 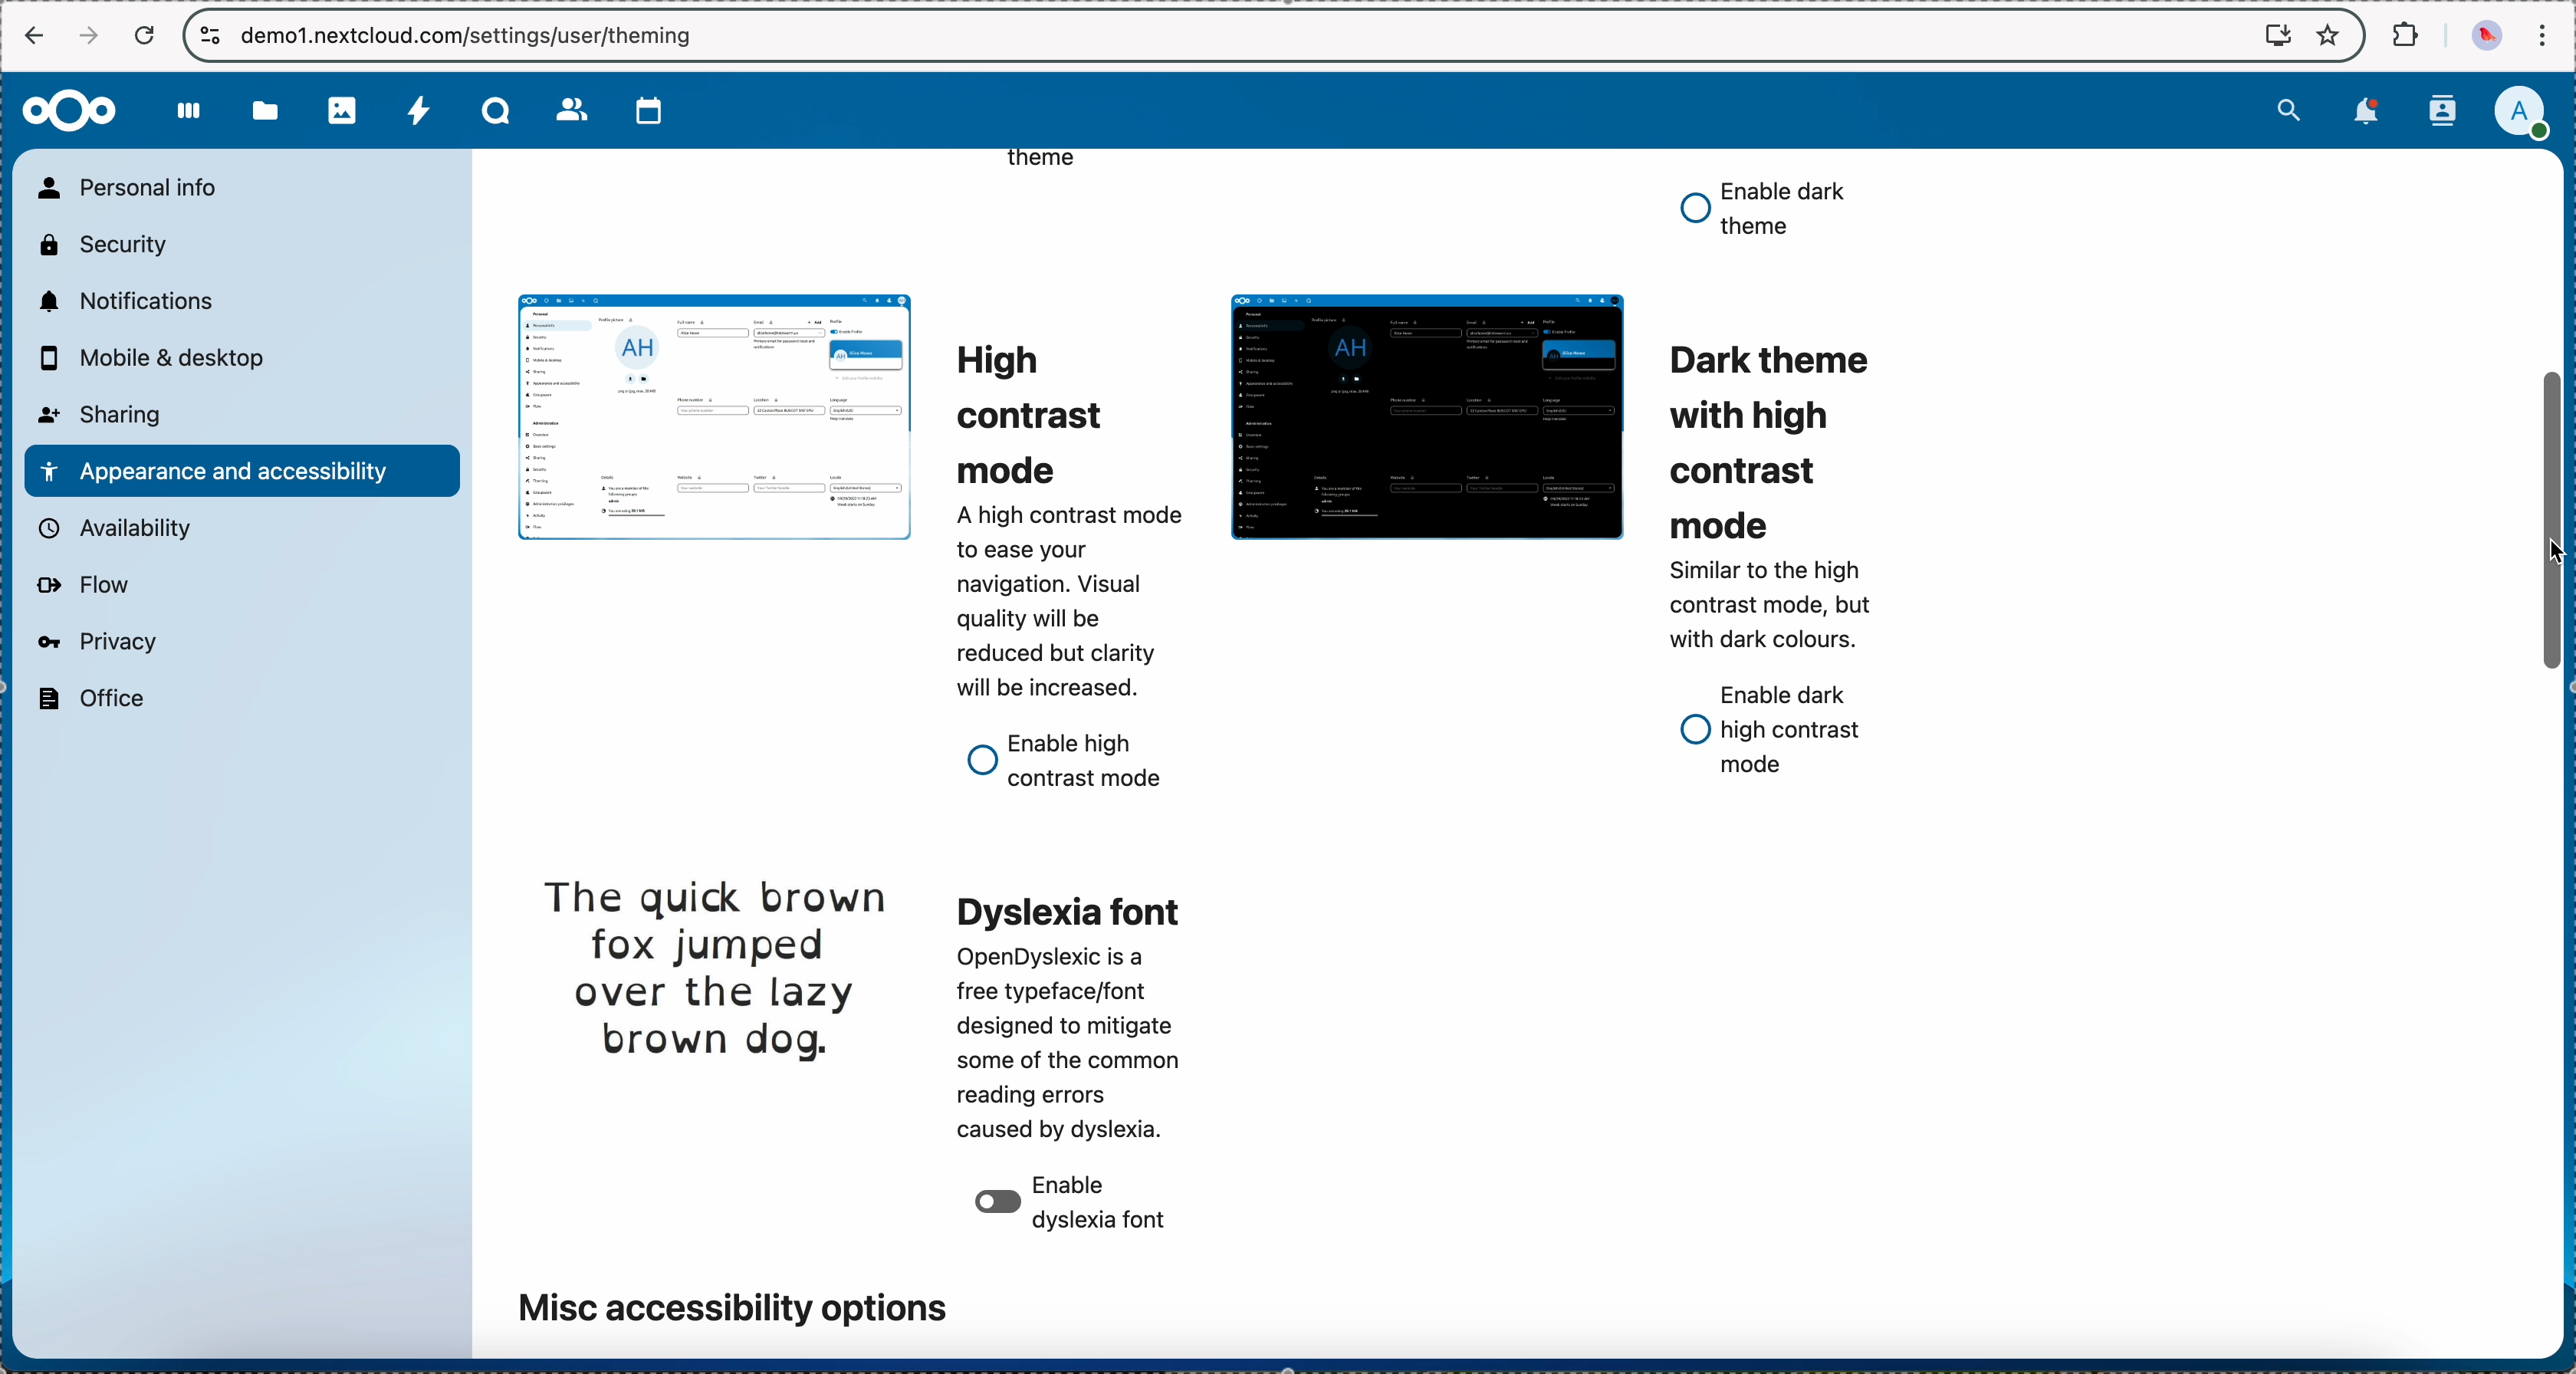 I want to click on description, so click(x=1776, y=601).